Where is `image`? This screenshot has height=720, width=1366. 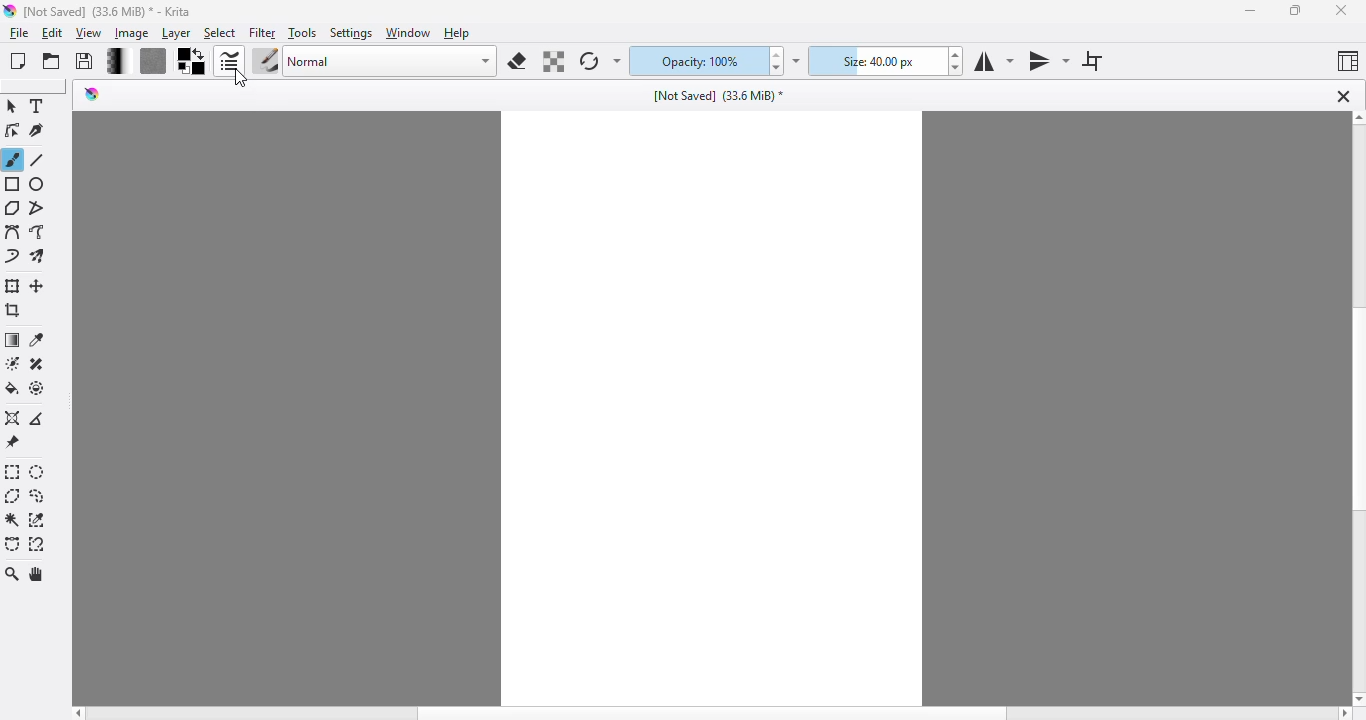 image is located at coordinates (132, 33).